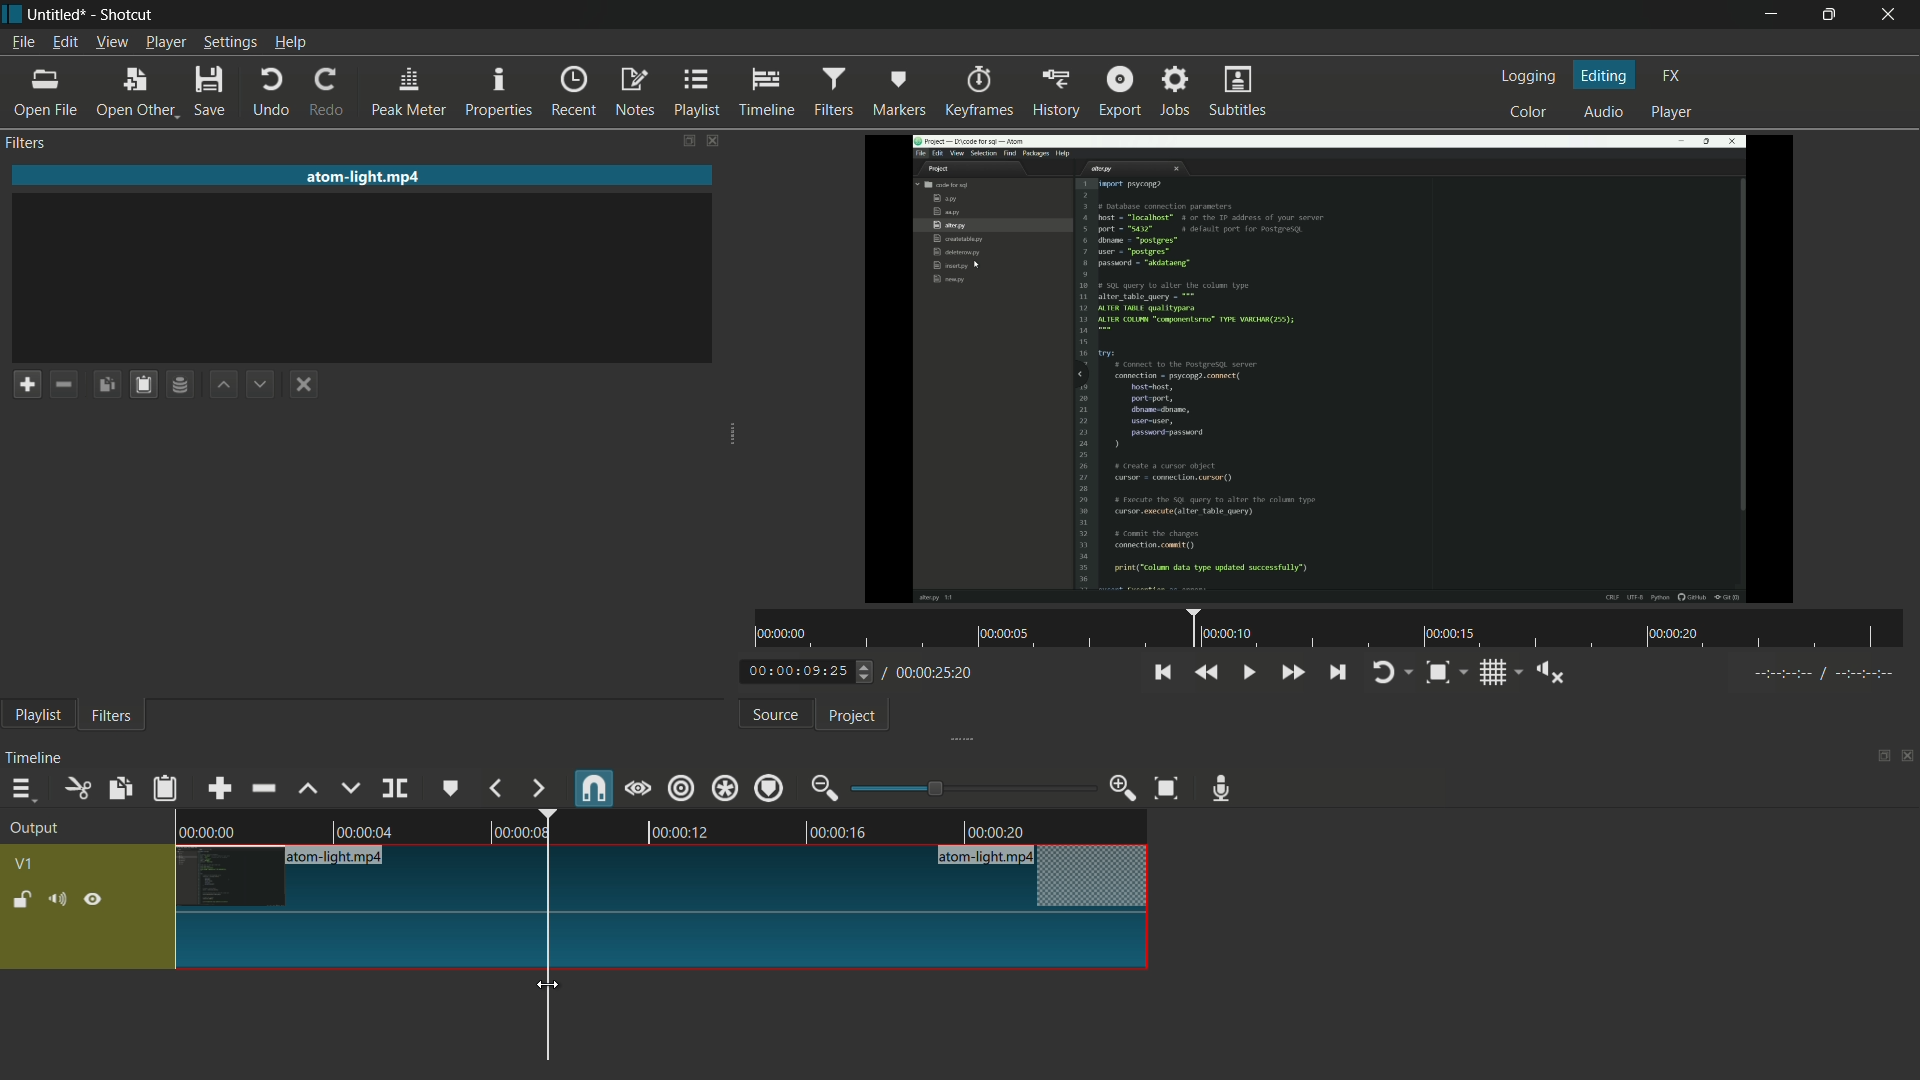 This screenshot has width=1920, height=1080. Describe the element at coordinates (664, 878) in the screenshot. I see `video track v1` at that location.